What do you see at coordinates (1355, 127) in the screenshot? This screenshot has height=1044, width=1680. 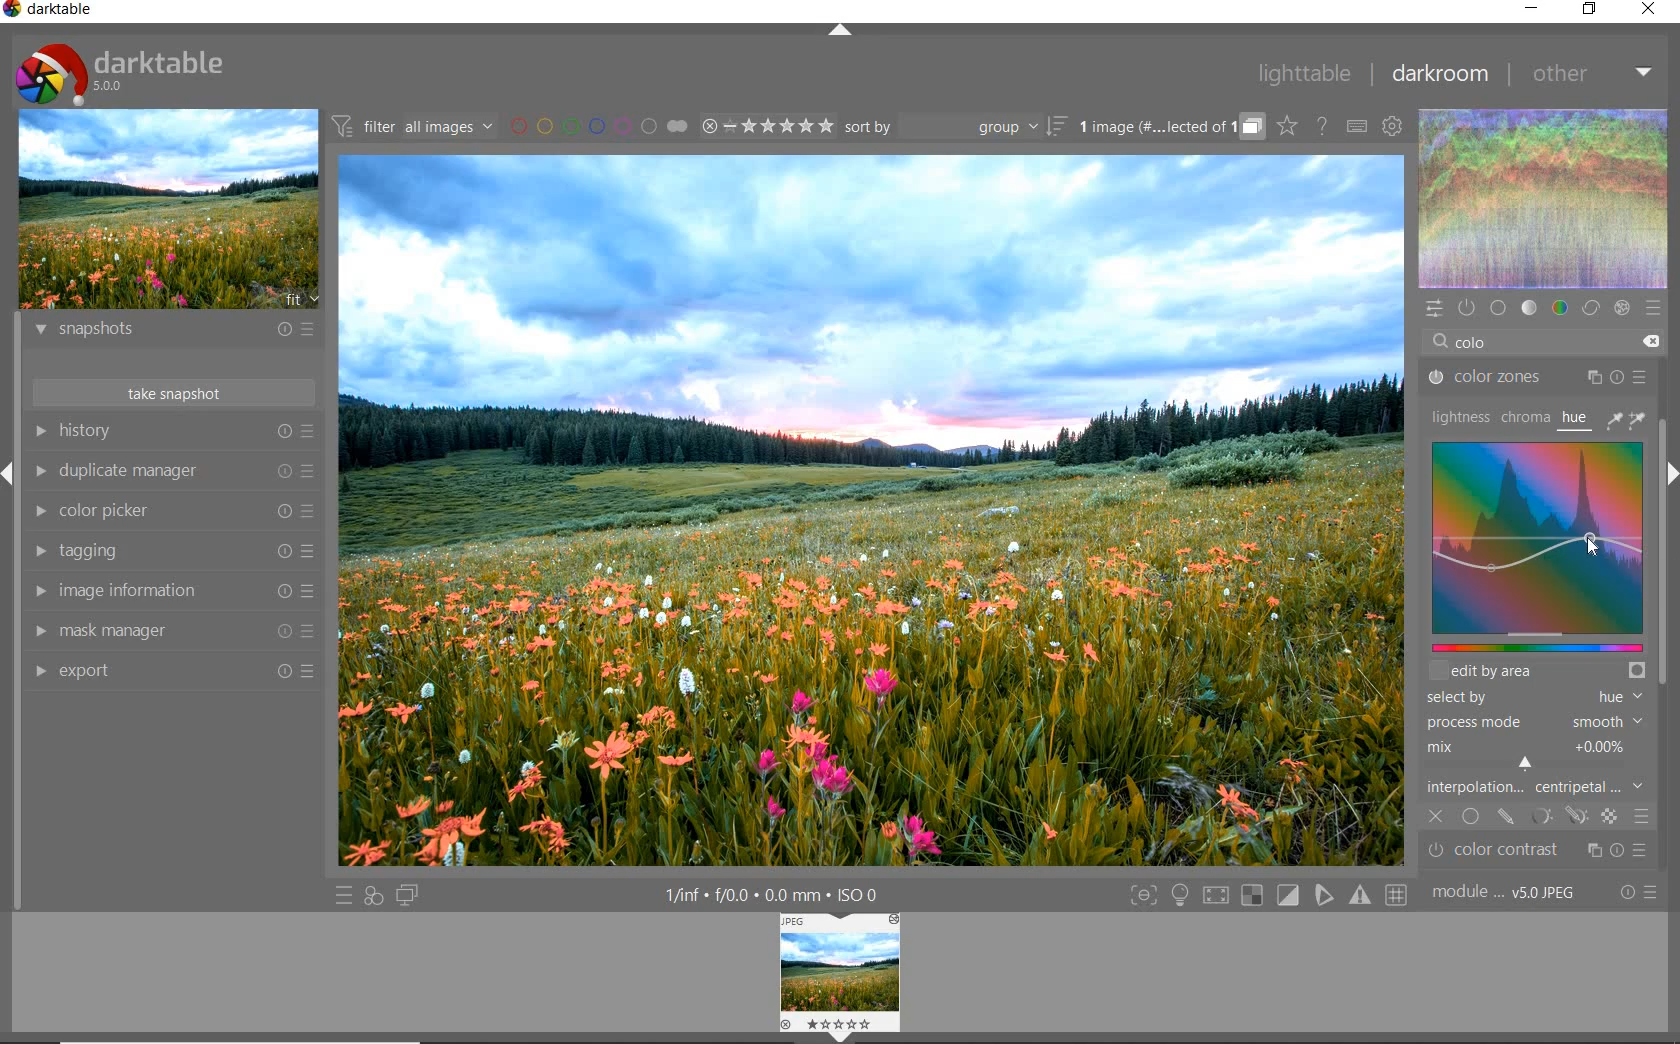 I see `set keyboard shortcuts` at bounding box center [1355, 127].